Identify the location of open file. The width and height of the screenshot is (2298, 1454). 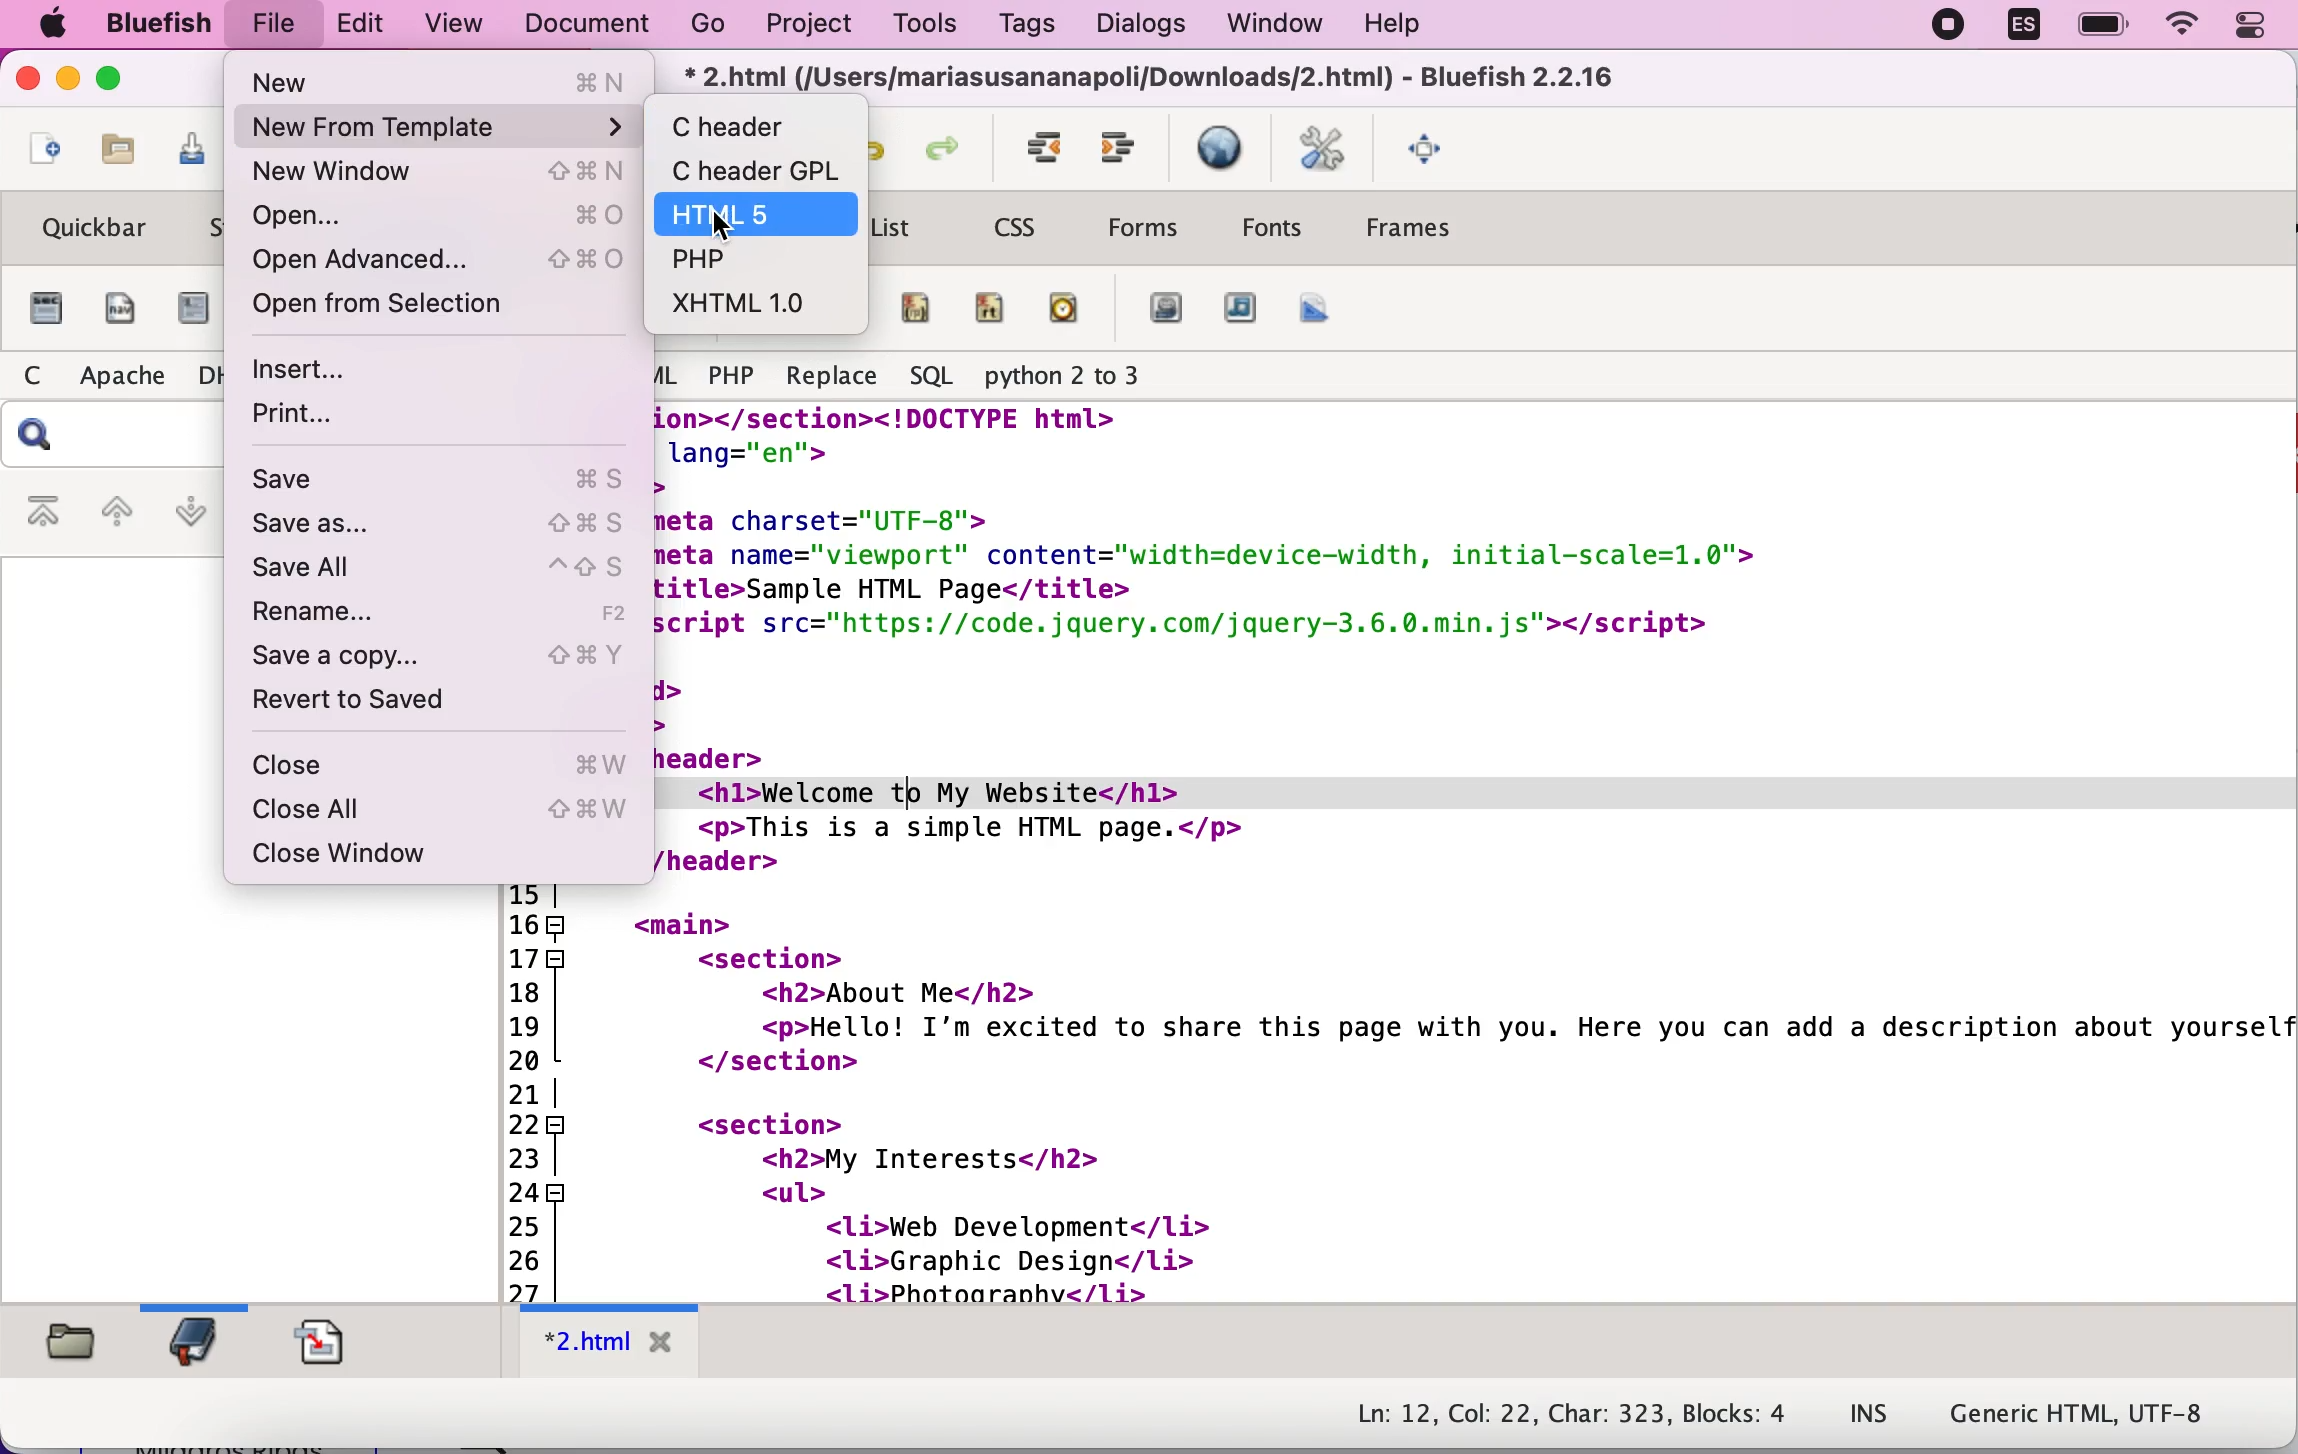
(113, 157).